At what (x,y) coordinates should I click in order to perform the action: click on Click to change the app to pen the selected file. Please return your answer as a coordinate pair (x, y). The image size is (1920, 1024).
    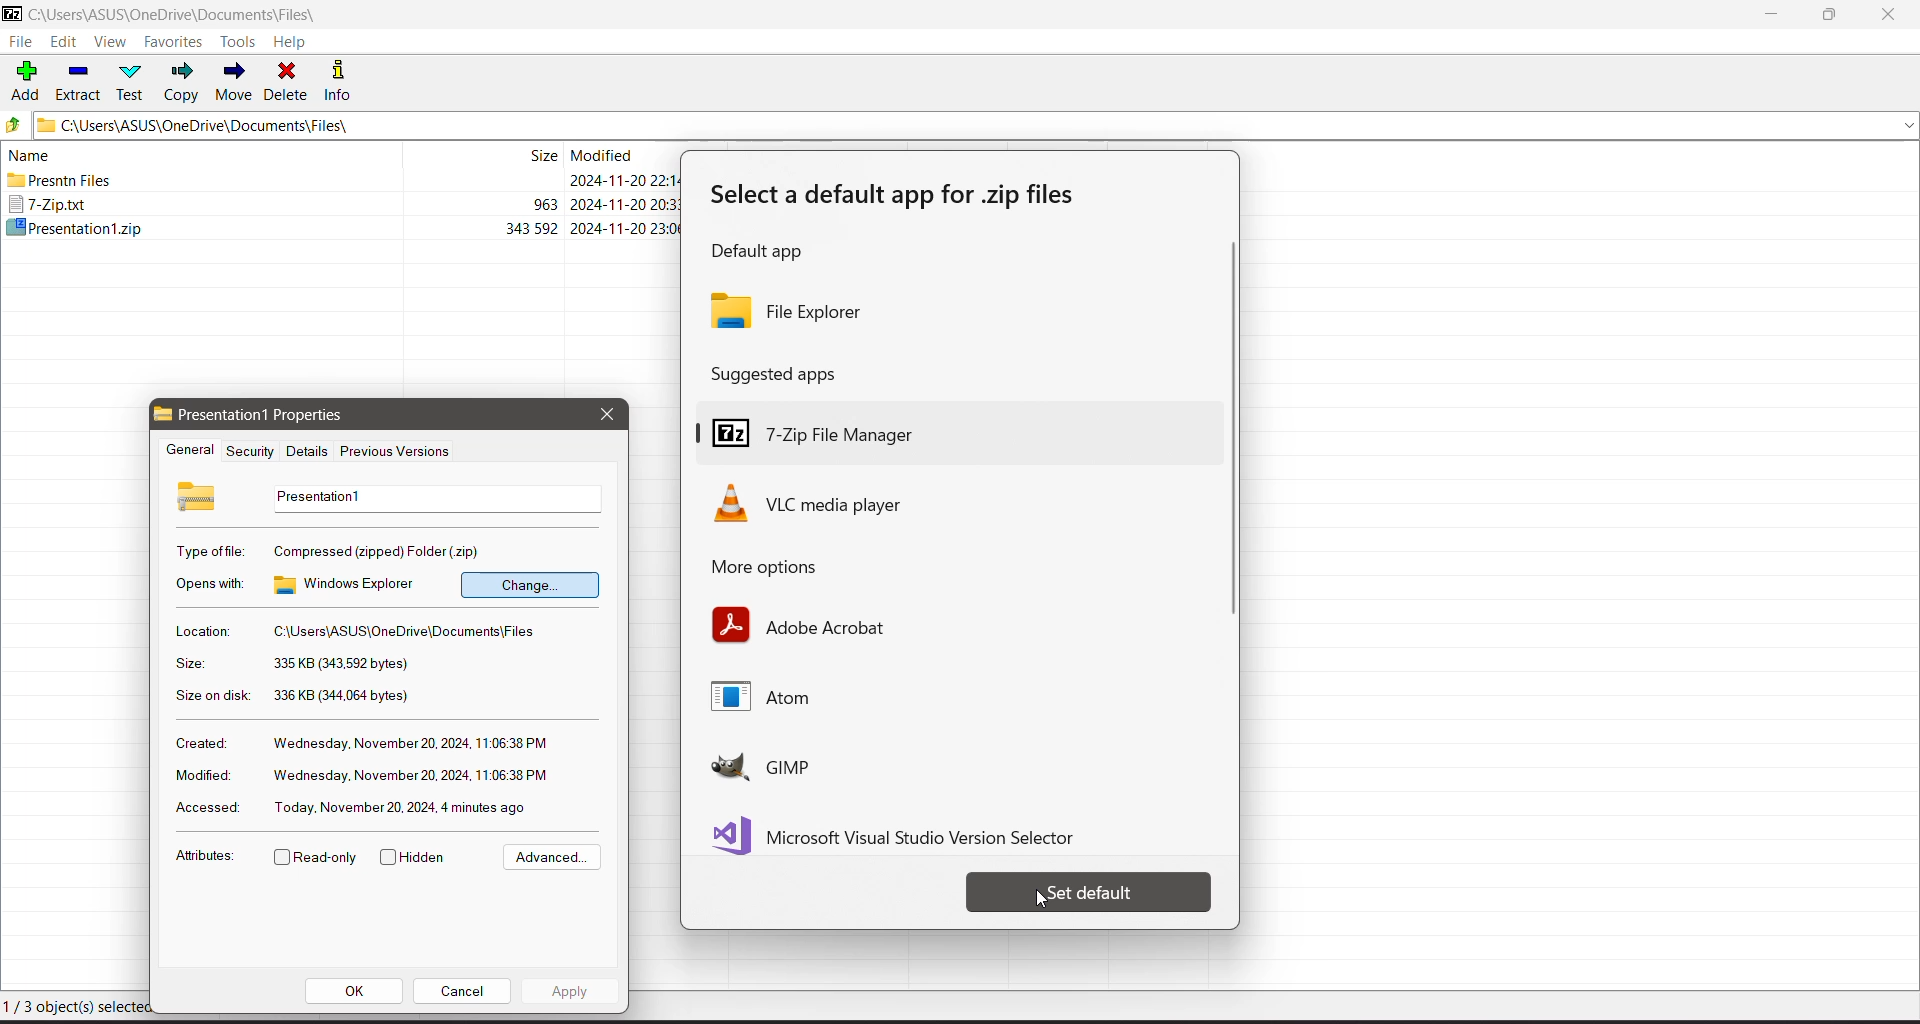
    Looking at the image, I should click on (530, 584).